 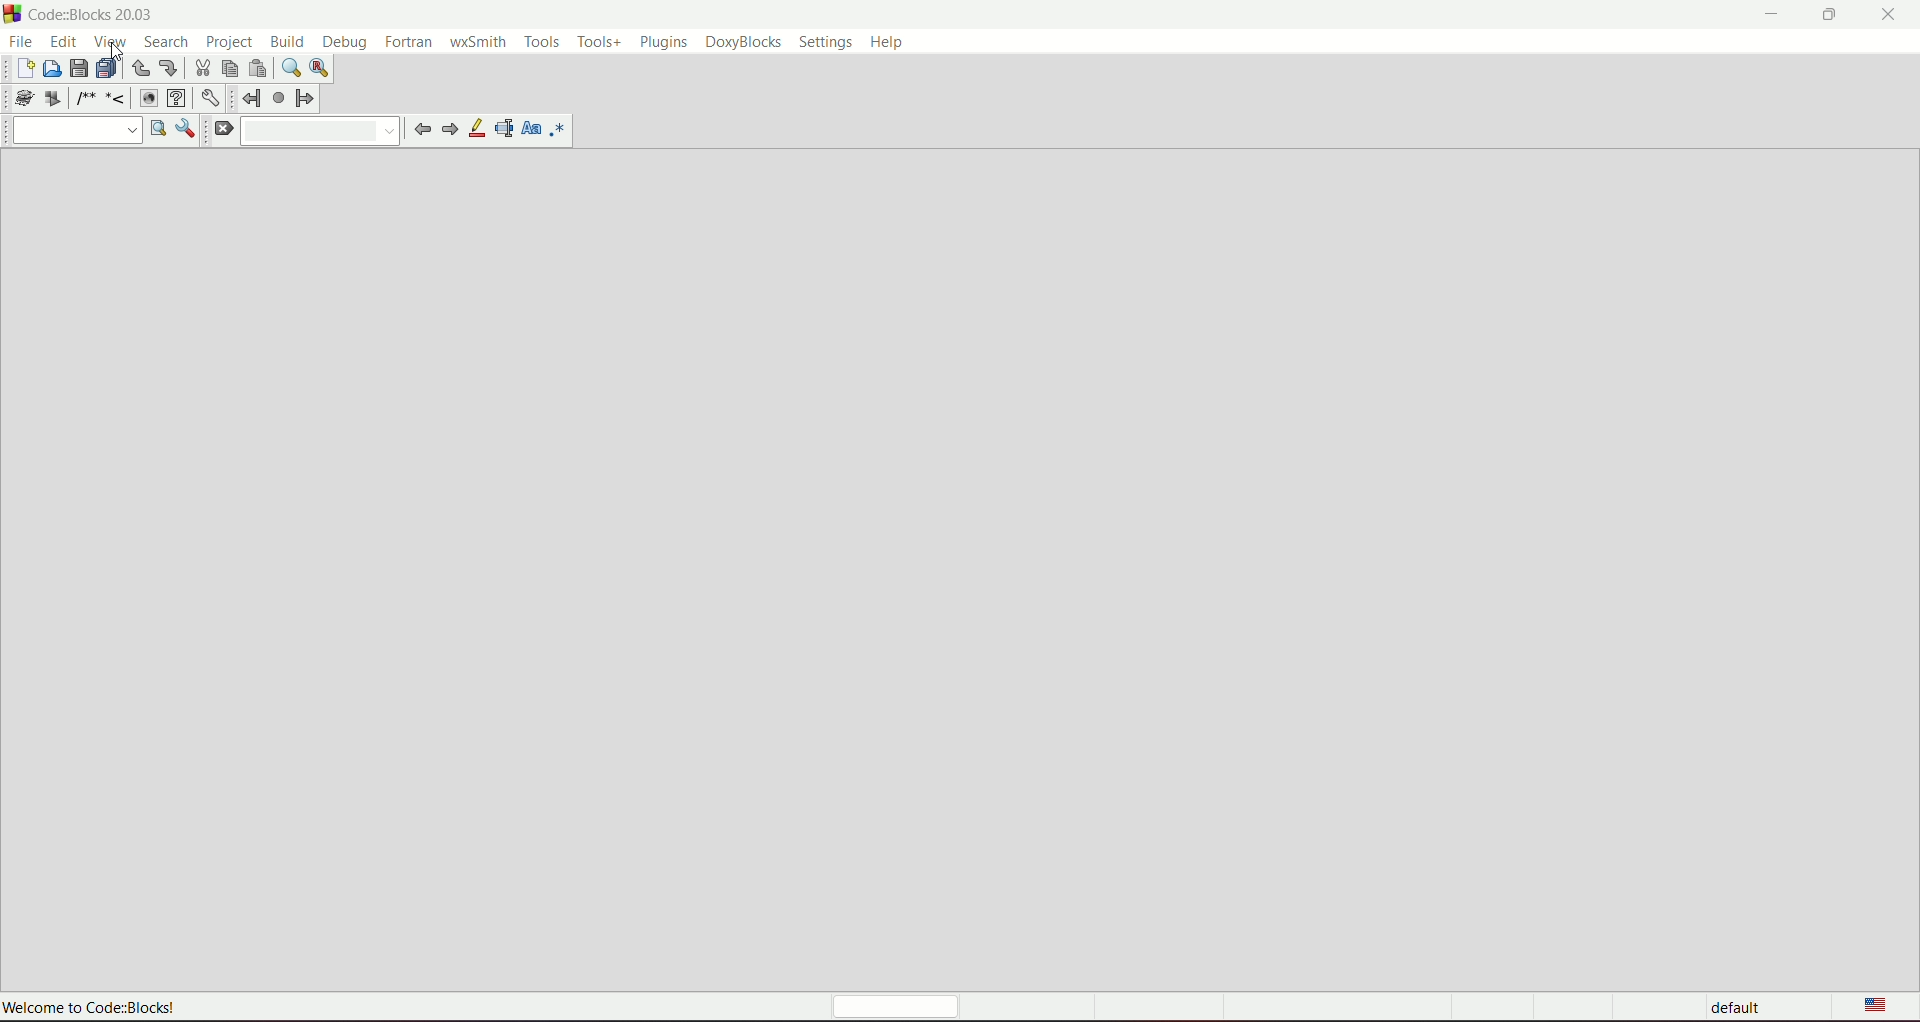 I want to click on project, so click(x=226, y=42).